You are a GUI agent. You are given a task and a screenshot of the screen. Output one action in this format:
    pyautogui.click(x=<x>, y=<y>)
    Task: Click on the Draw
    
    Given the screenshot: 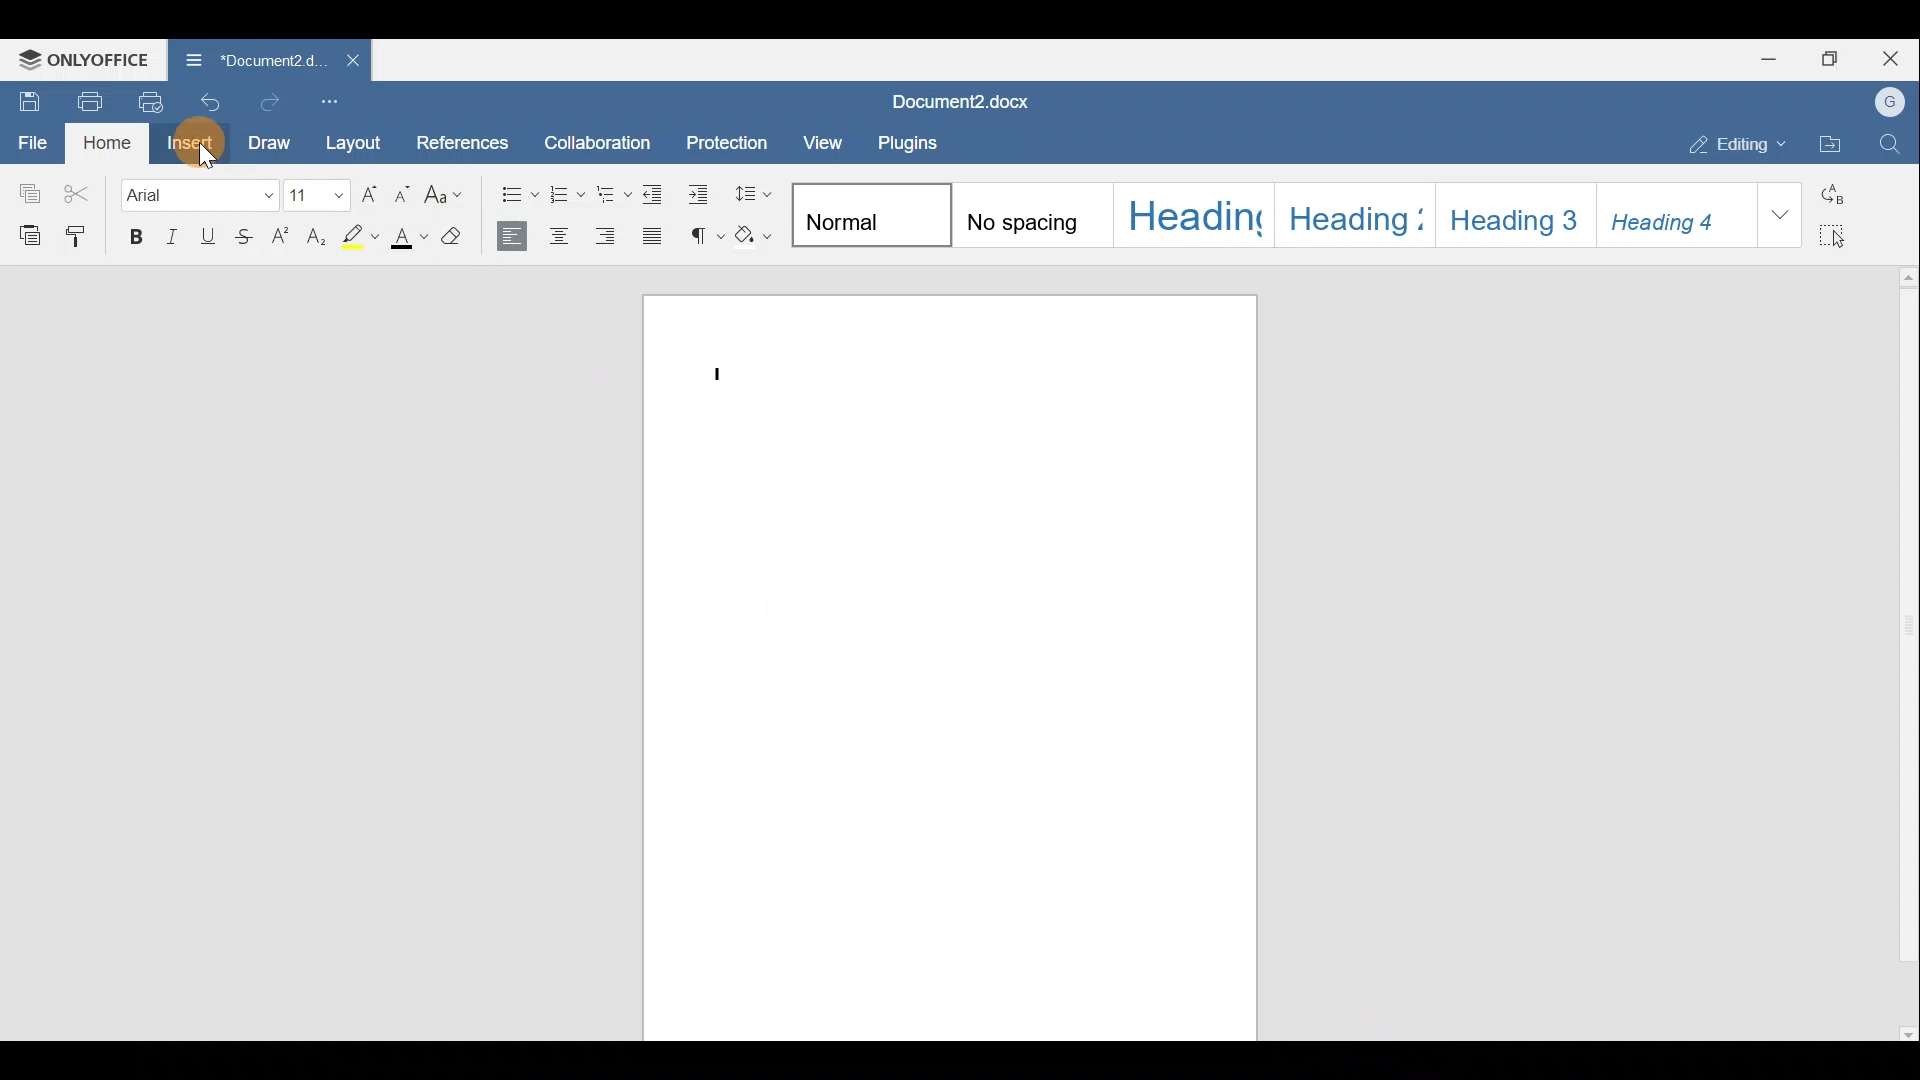 What is the action you would take?
    pyautogui.click(x=271, y=145)
    